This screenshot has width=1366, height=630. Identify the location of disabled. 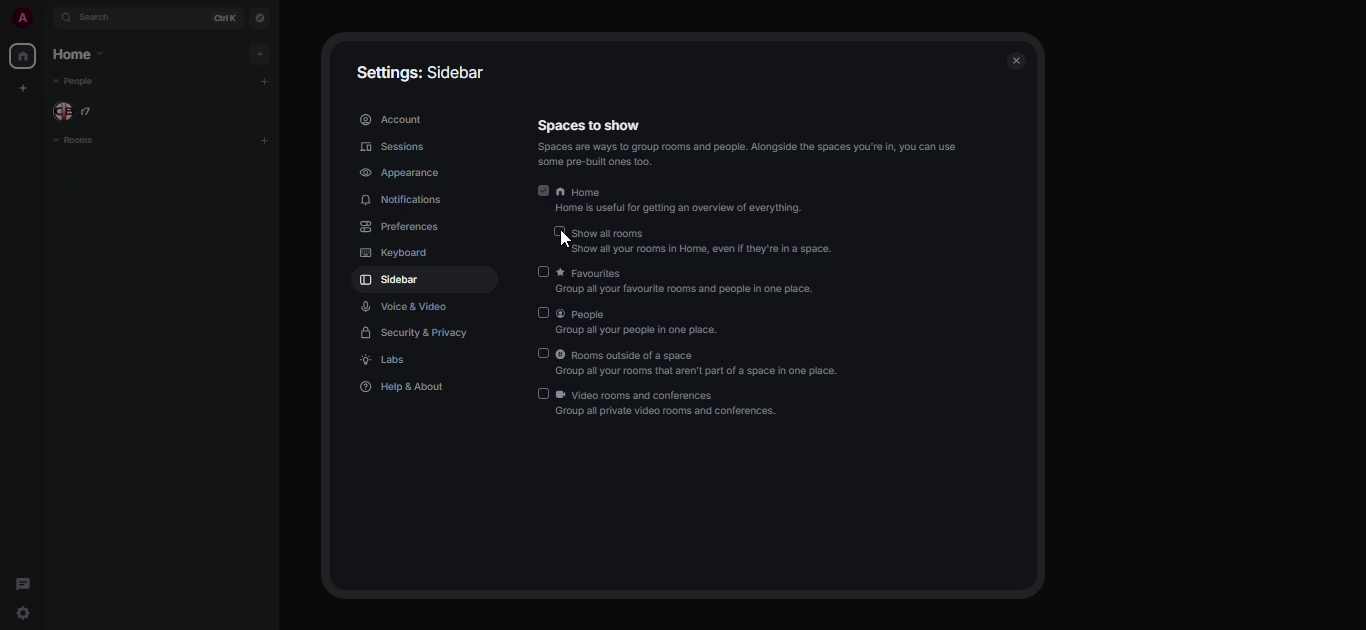
(561, 231).